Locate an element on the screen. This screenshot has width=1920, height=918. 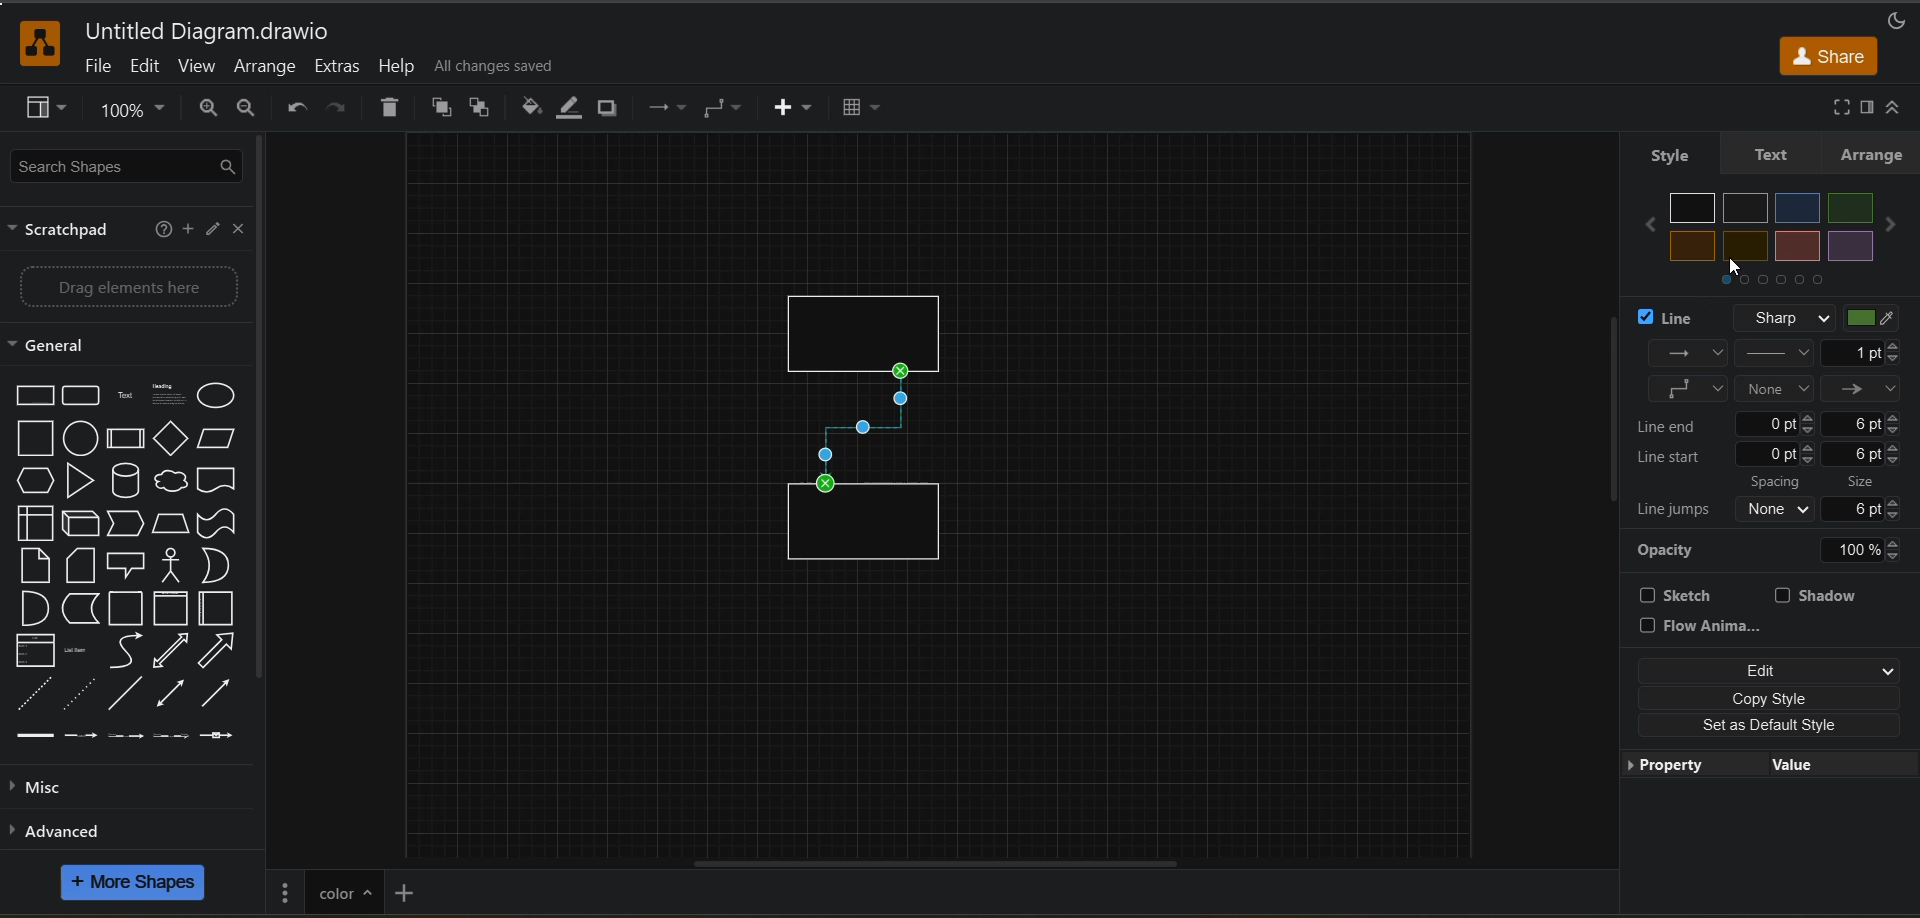
copy style is located at coordinates (1770, 697).